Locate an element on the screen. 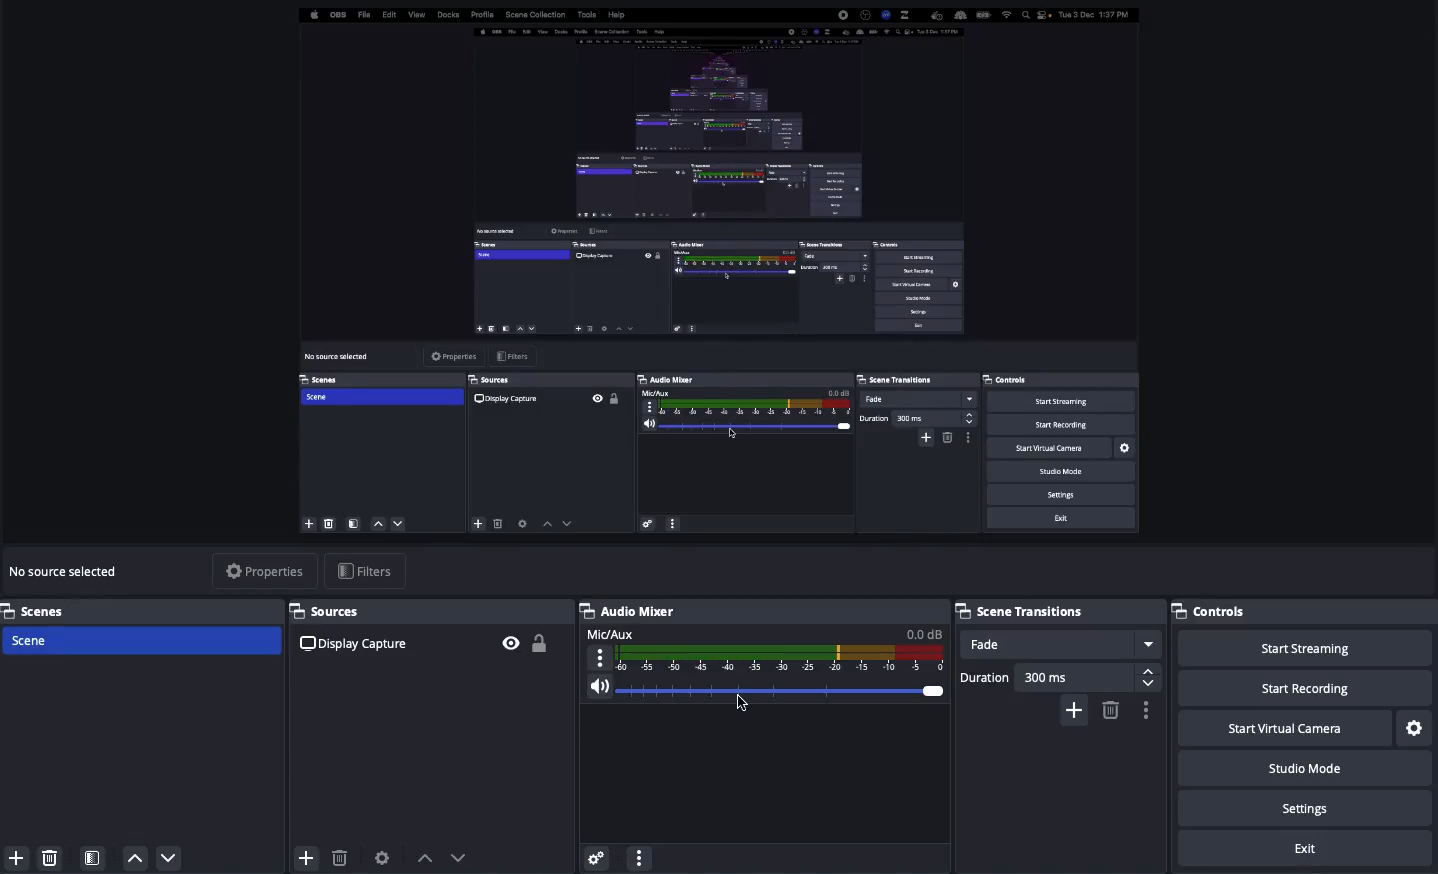  More is located at coordinates (638, 856).